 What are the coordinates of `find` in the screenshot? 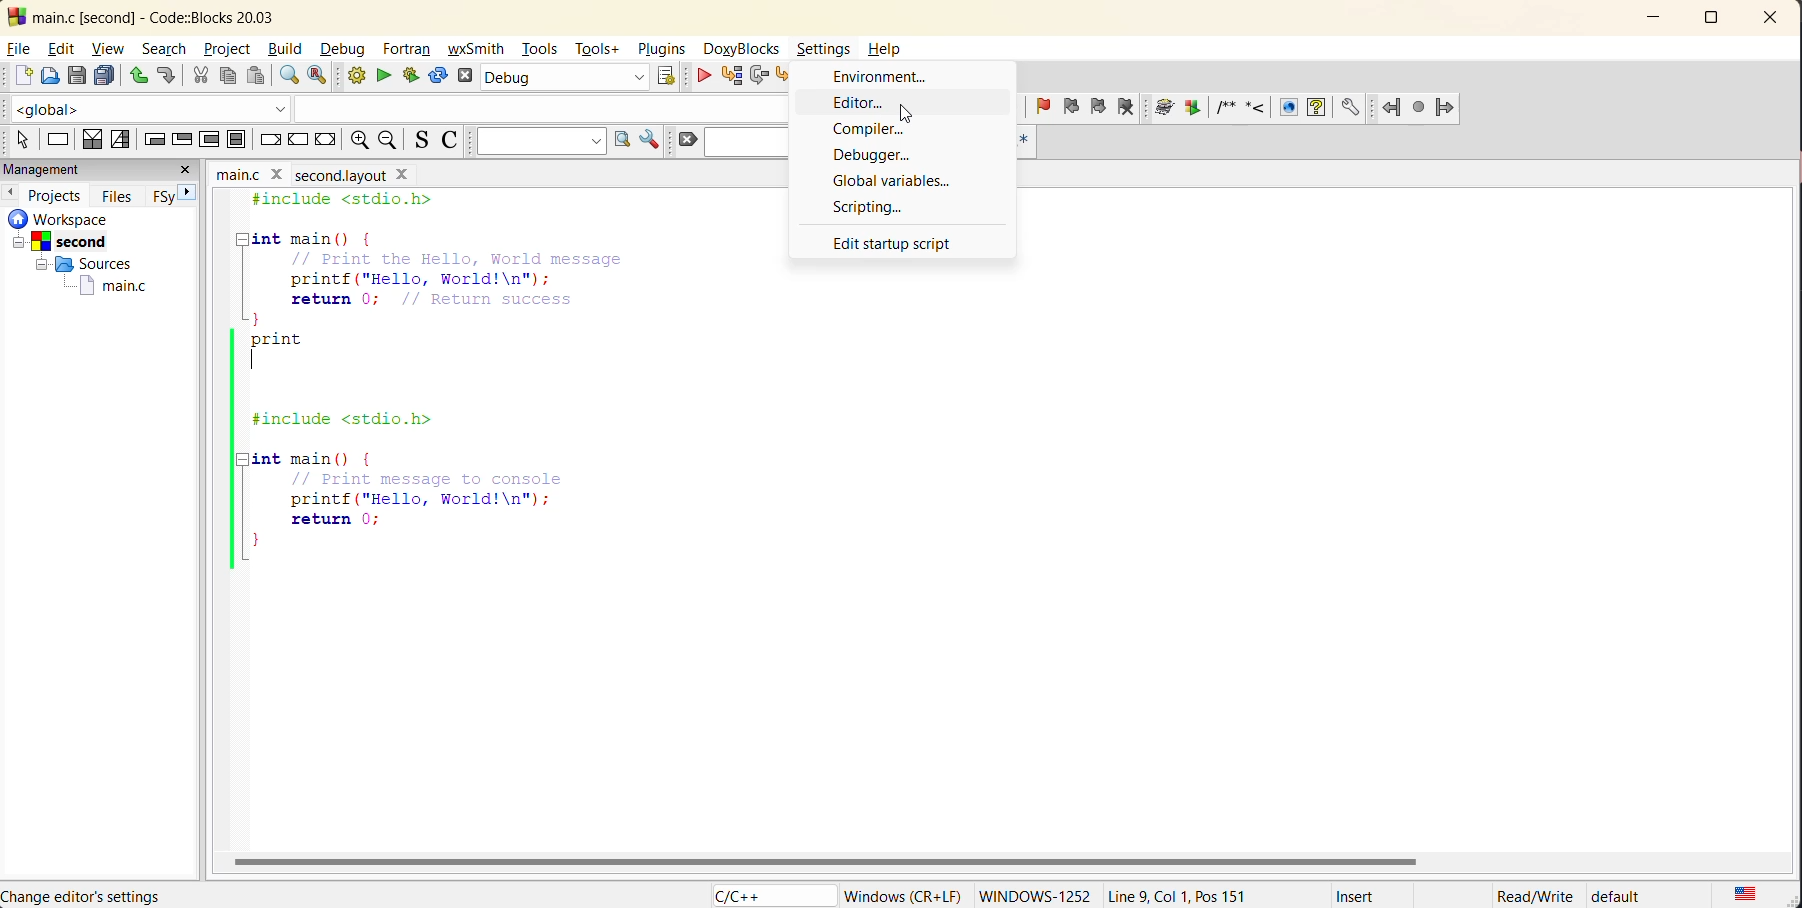 It's located at (286, 77).